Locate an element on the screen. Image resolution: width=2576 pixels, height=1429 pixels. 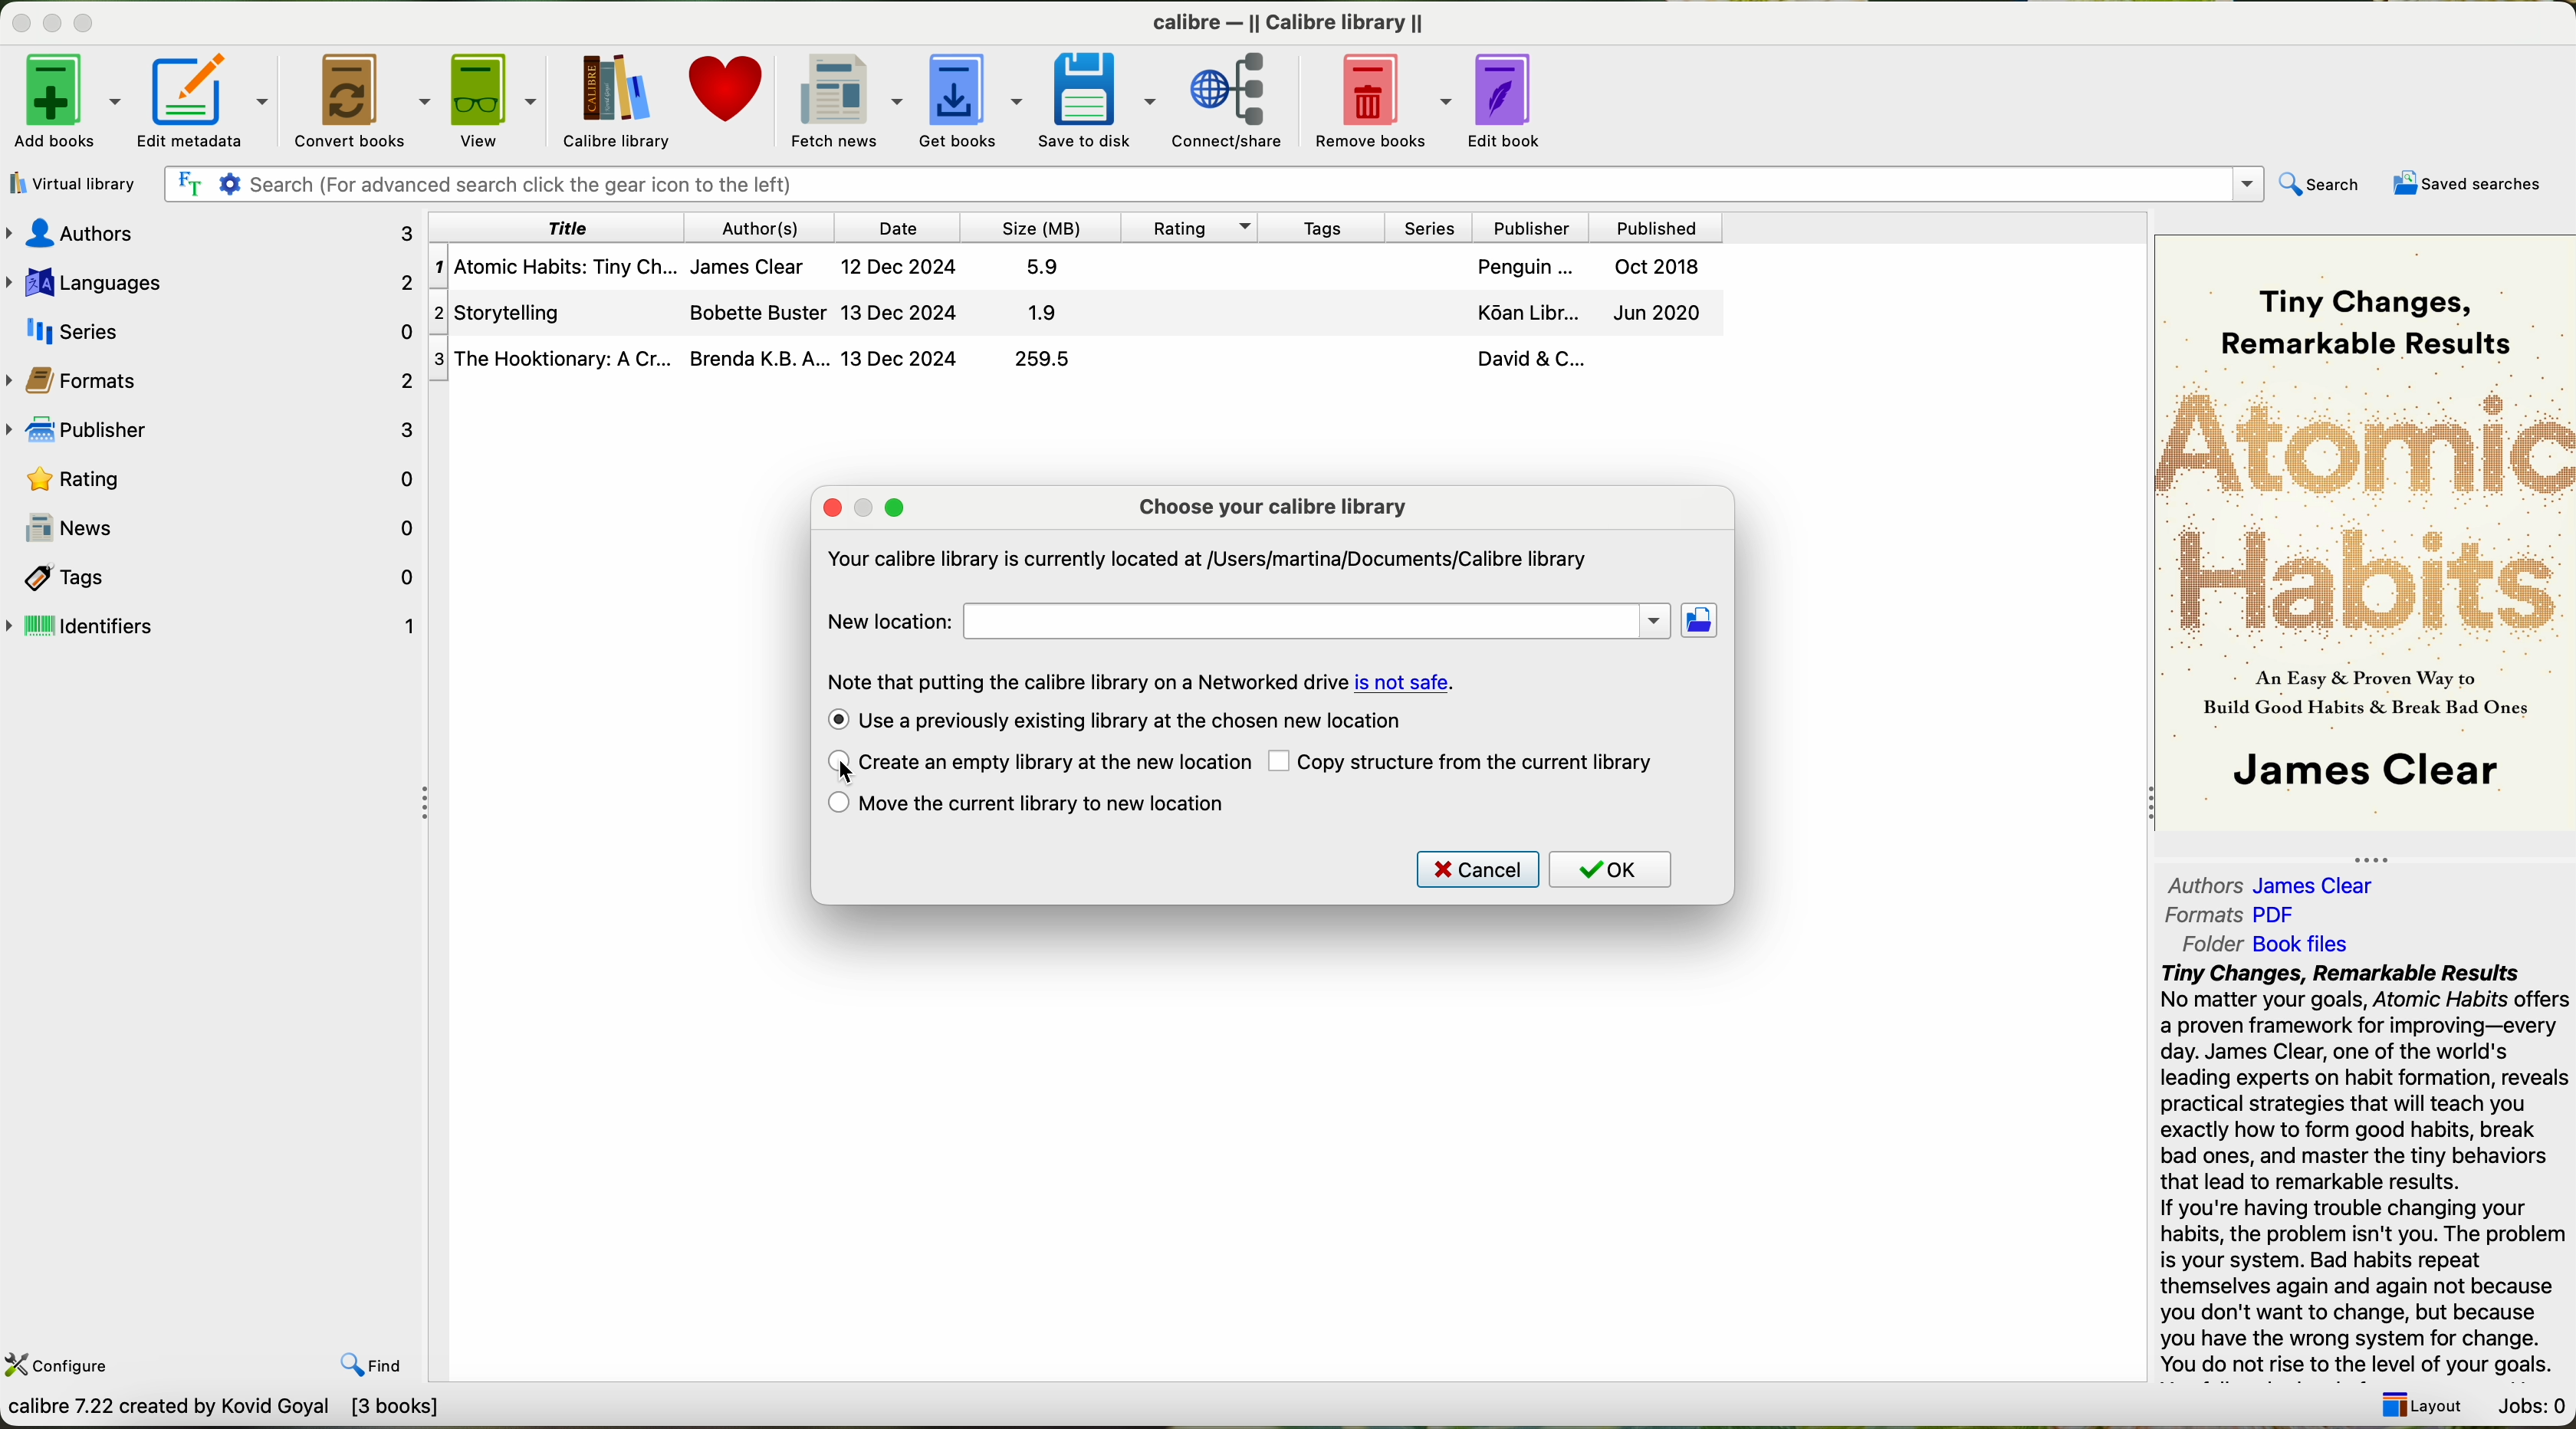
close popup is located at coordinates (834, 508).